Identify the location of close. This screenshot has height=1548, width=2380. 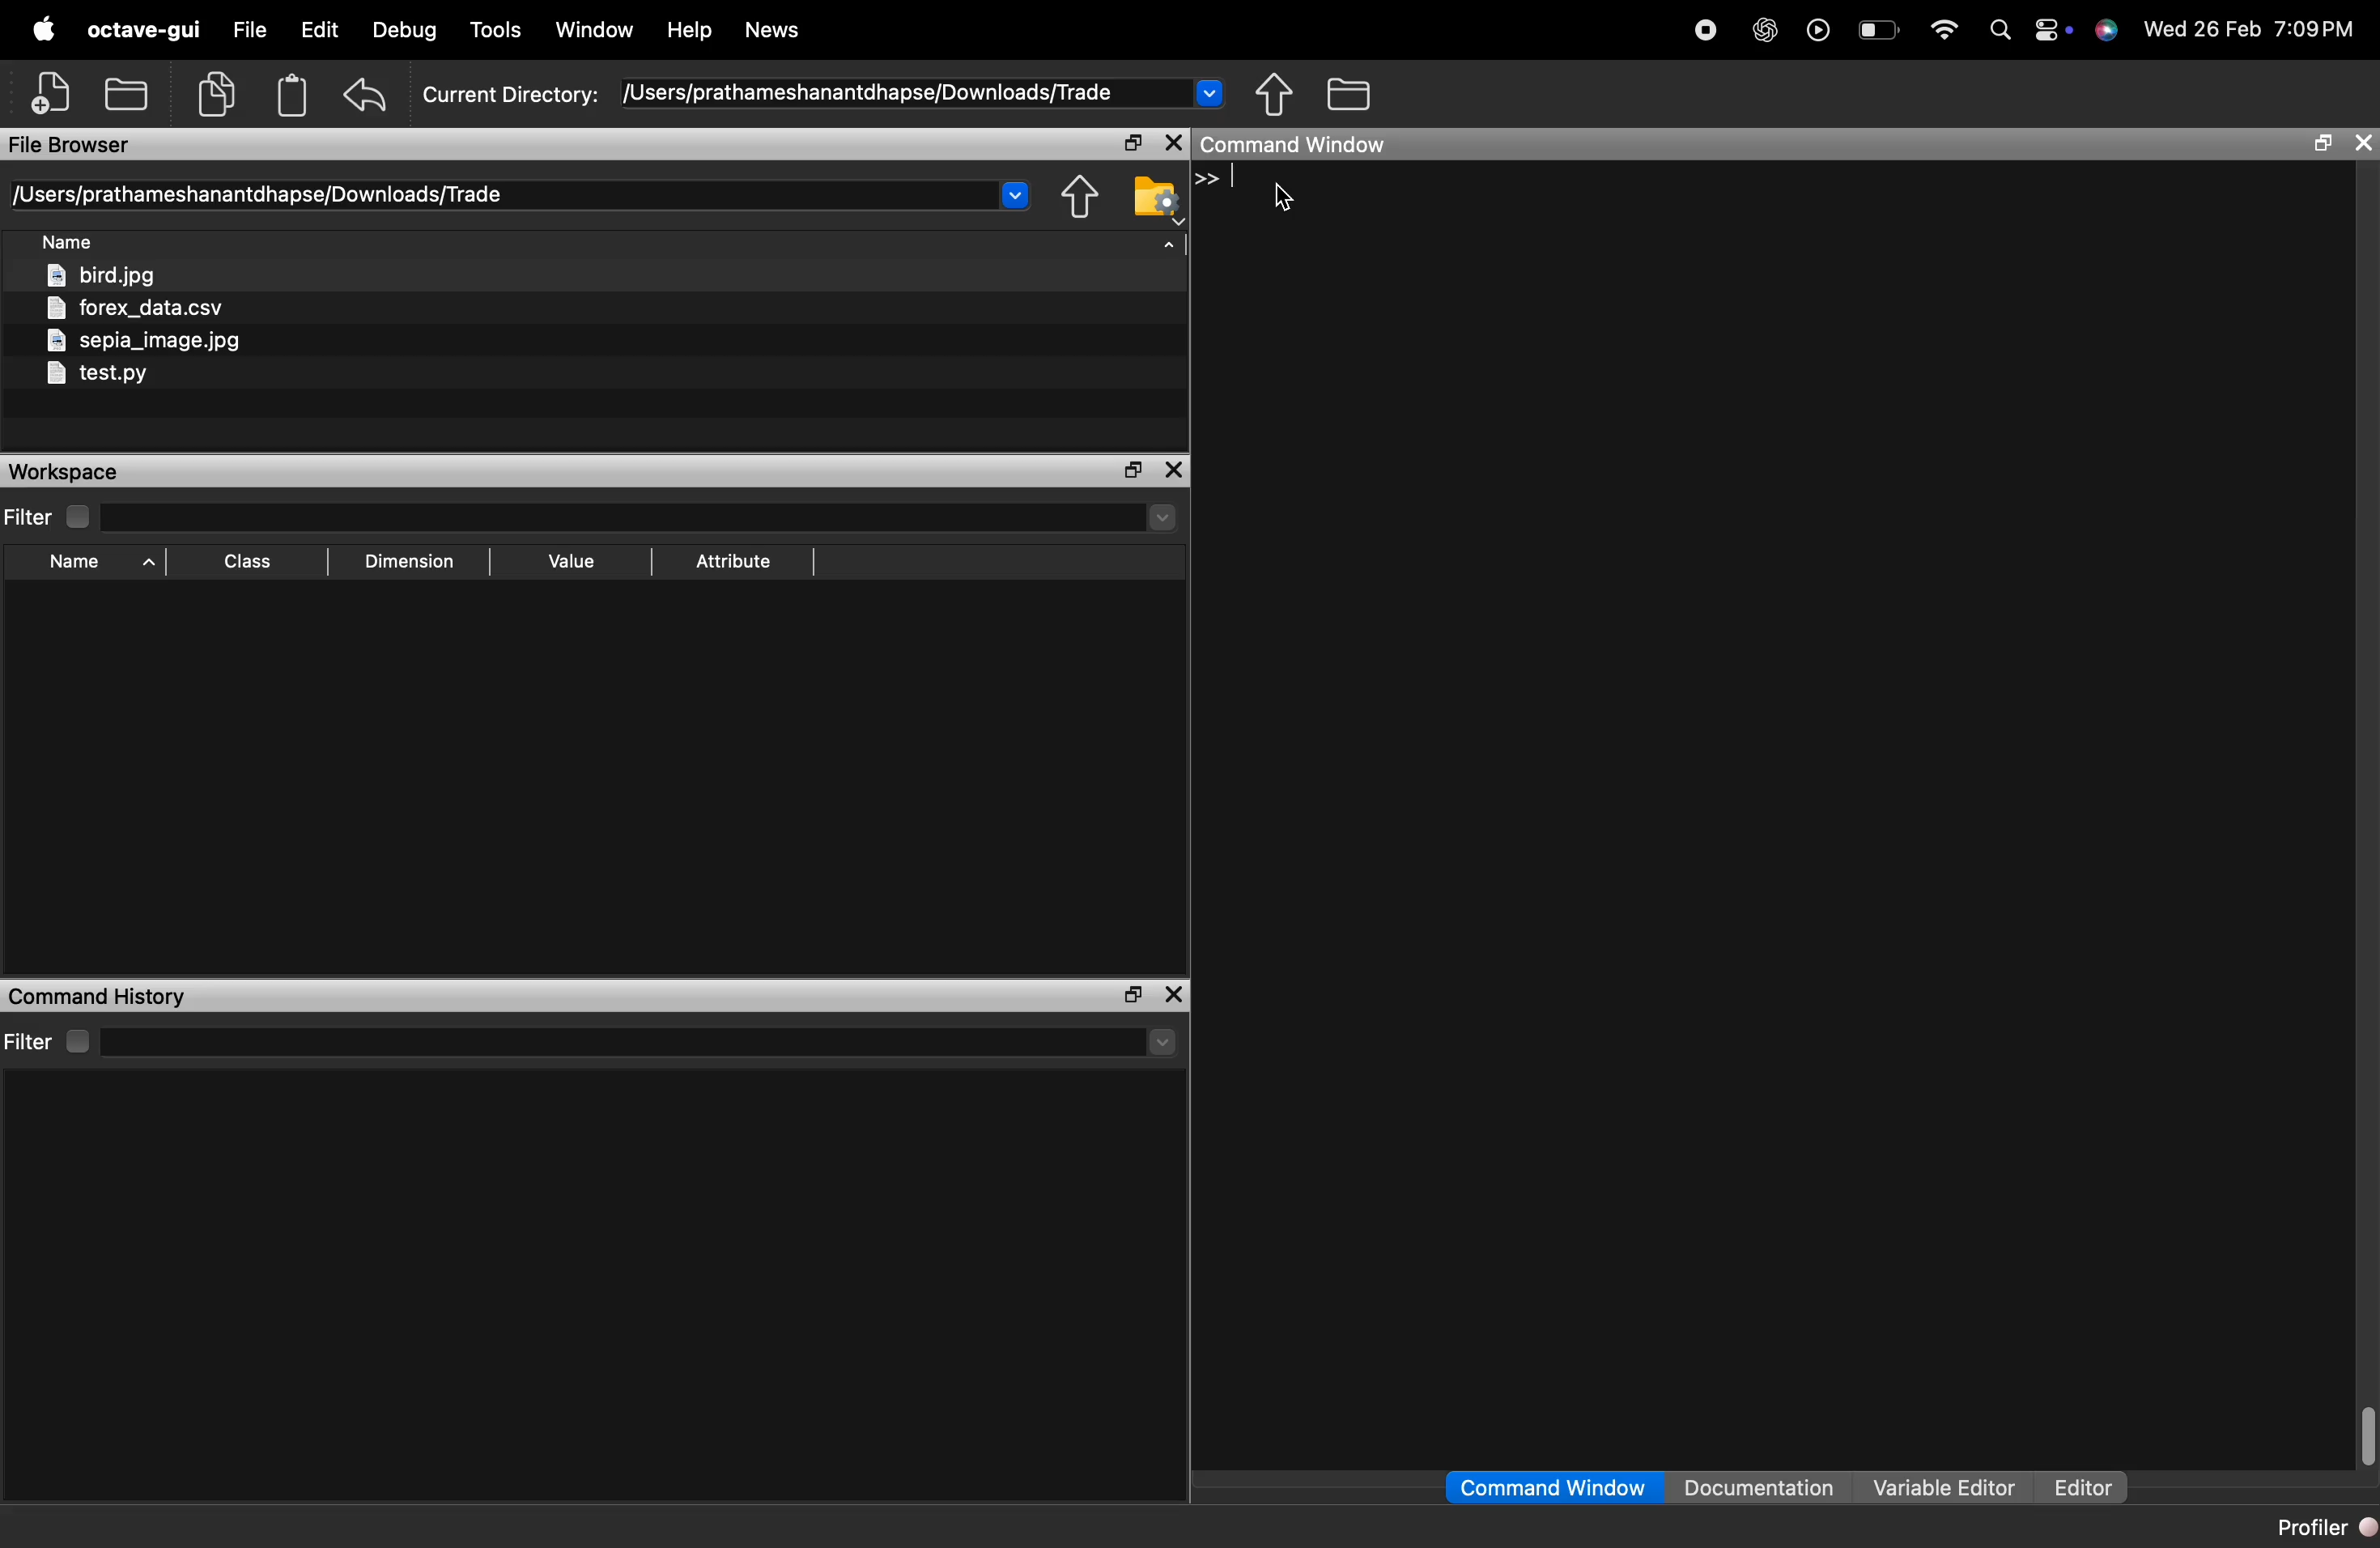
(1175, 143).